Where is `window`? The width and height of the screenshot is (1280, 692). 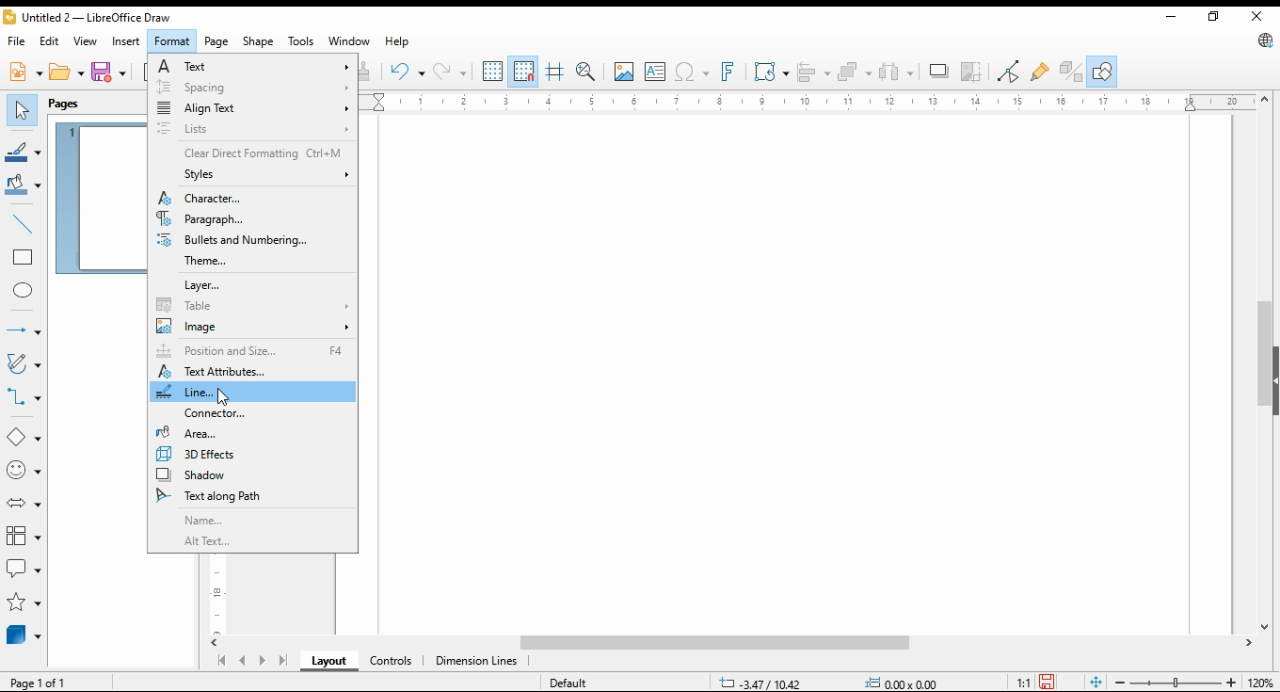
window is located at coordinates (348, 41).